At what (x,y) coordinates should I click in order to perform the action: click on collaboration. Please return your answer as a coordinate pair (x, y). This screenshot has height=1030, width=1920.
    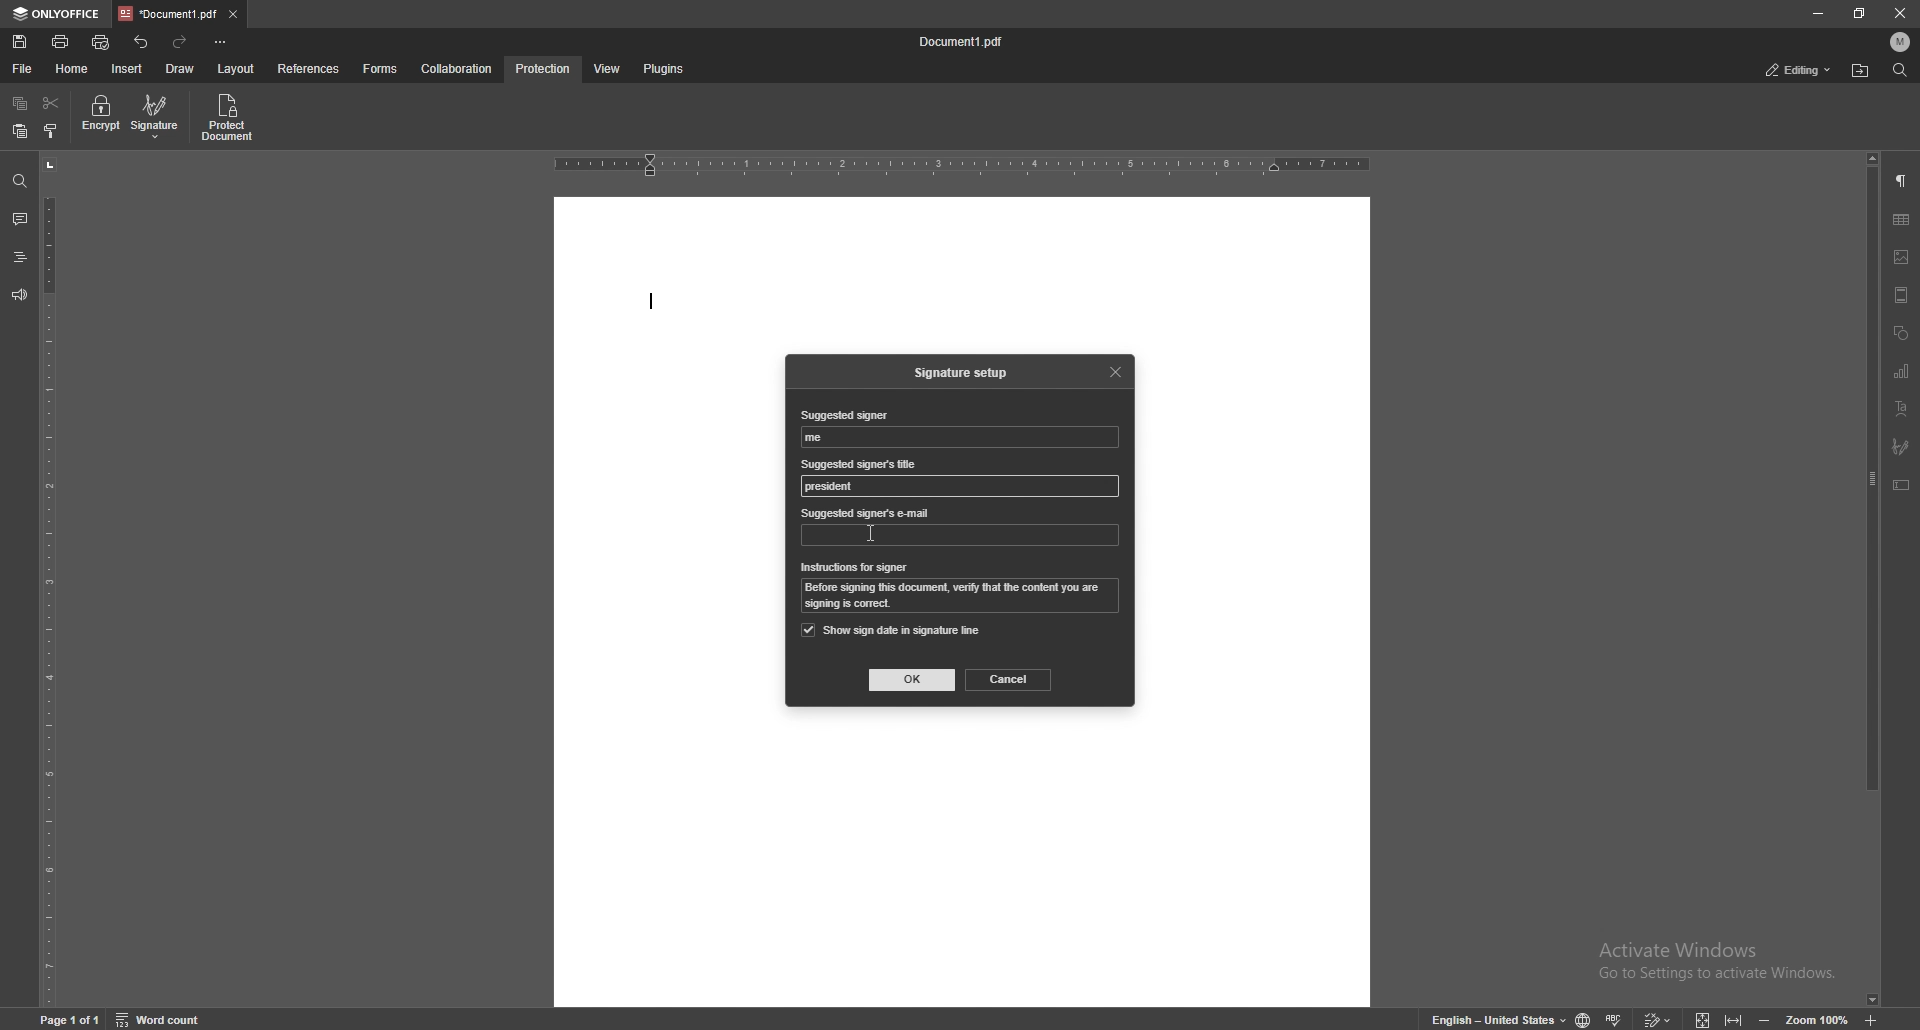
    Looking at the image, I should click on (459, 68).